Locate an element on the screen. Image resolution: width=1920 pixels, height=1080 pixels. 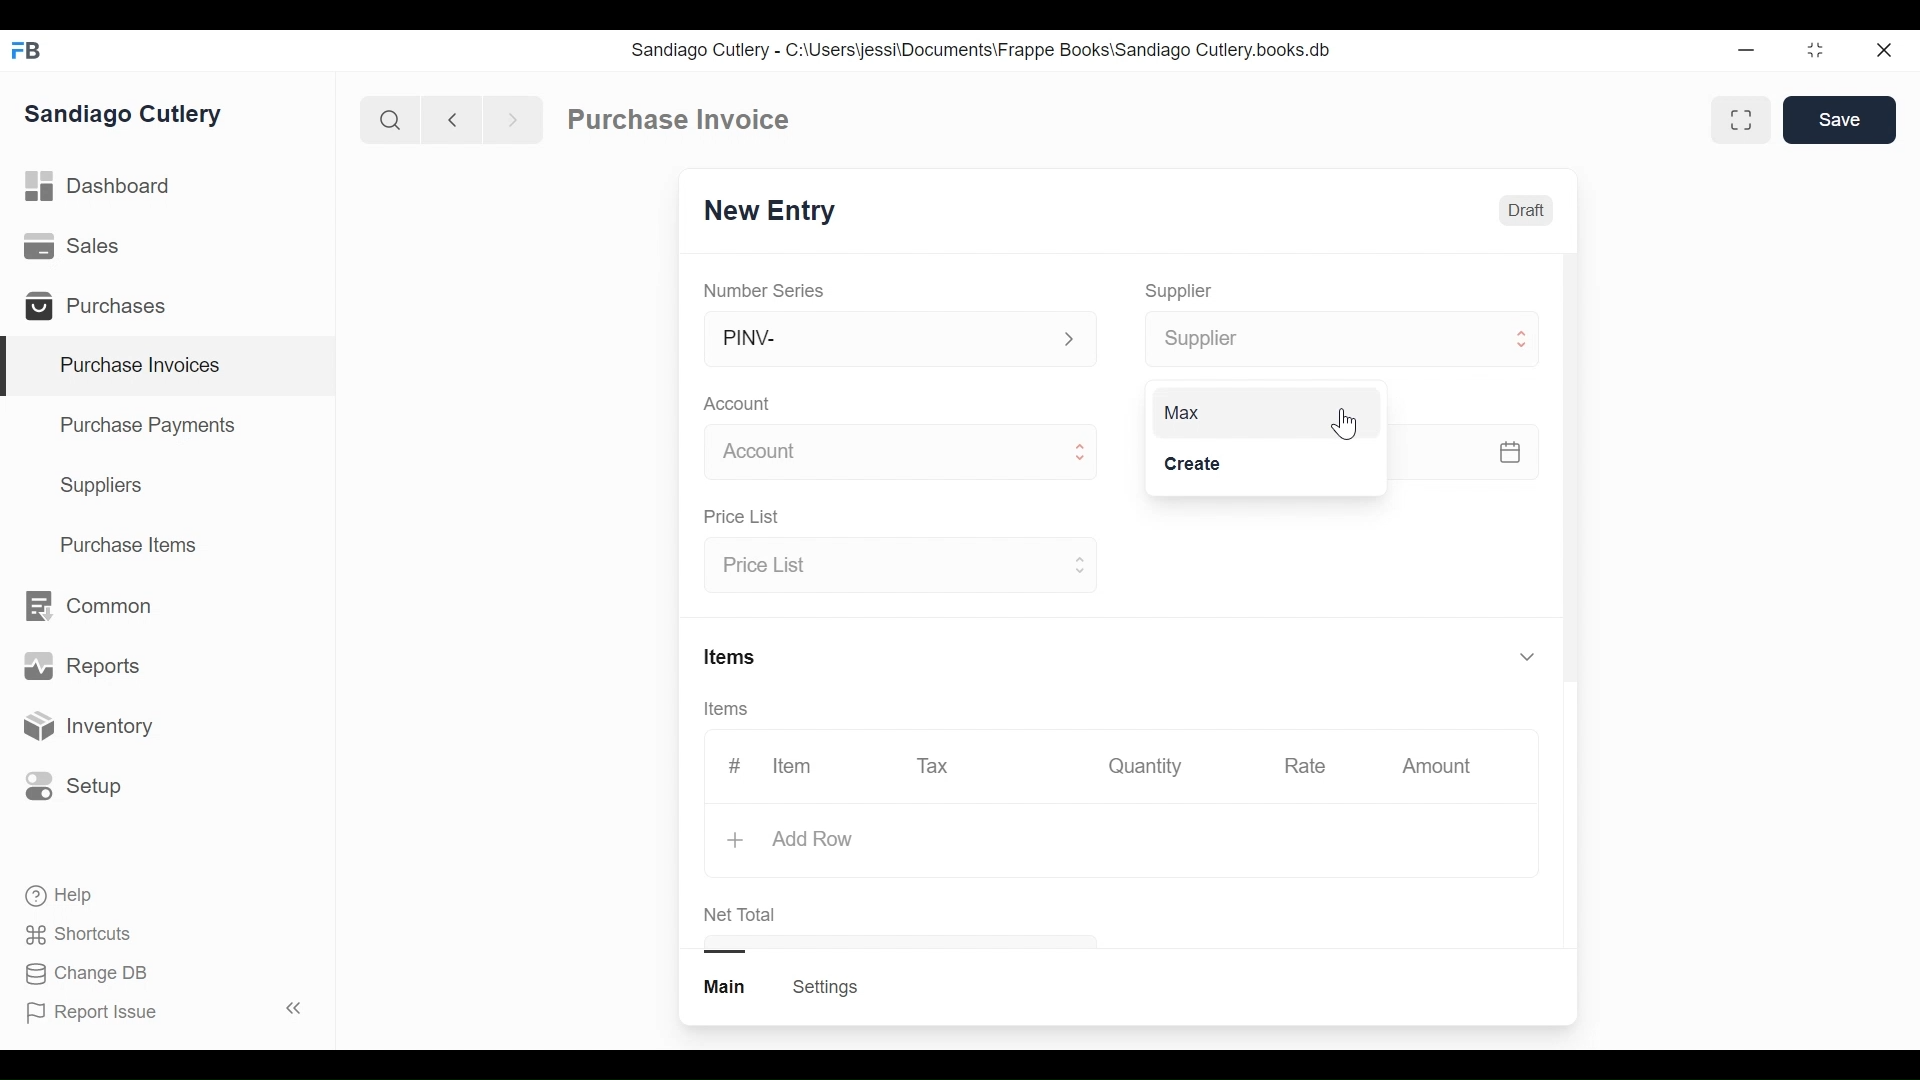
Purchase Payments is located at coordinates (151, 428).